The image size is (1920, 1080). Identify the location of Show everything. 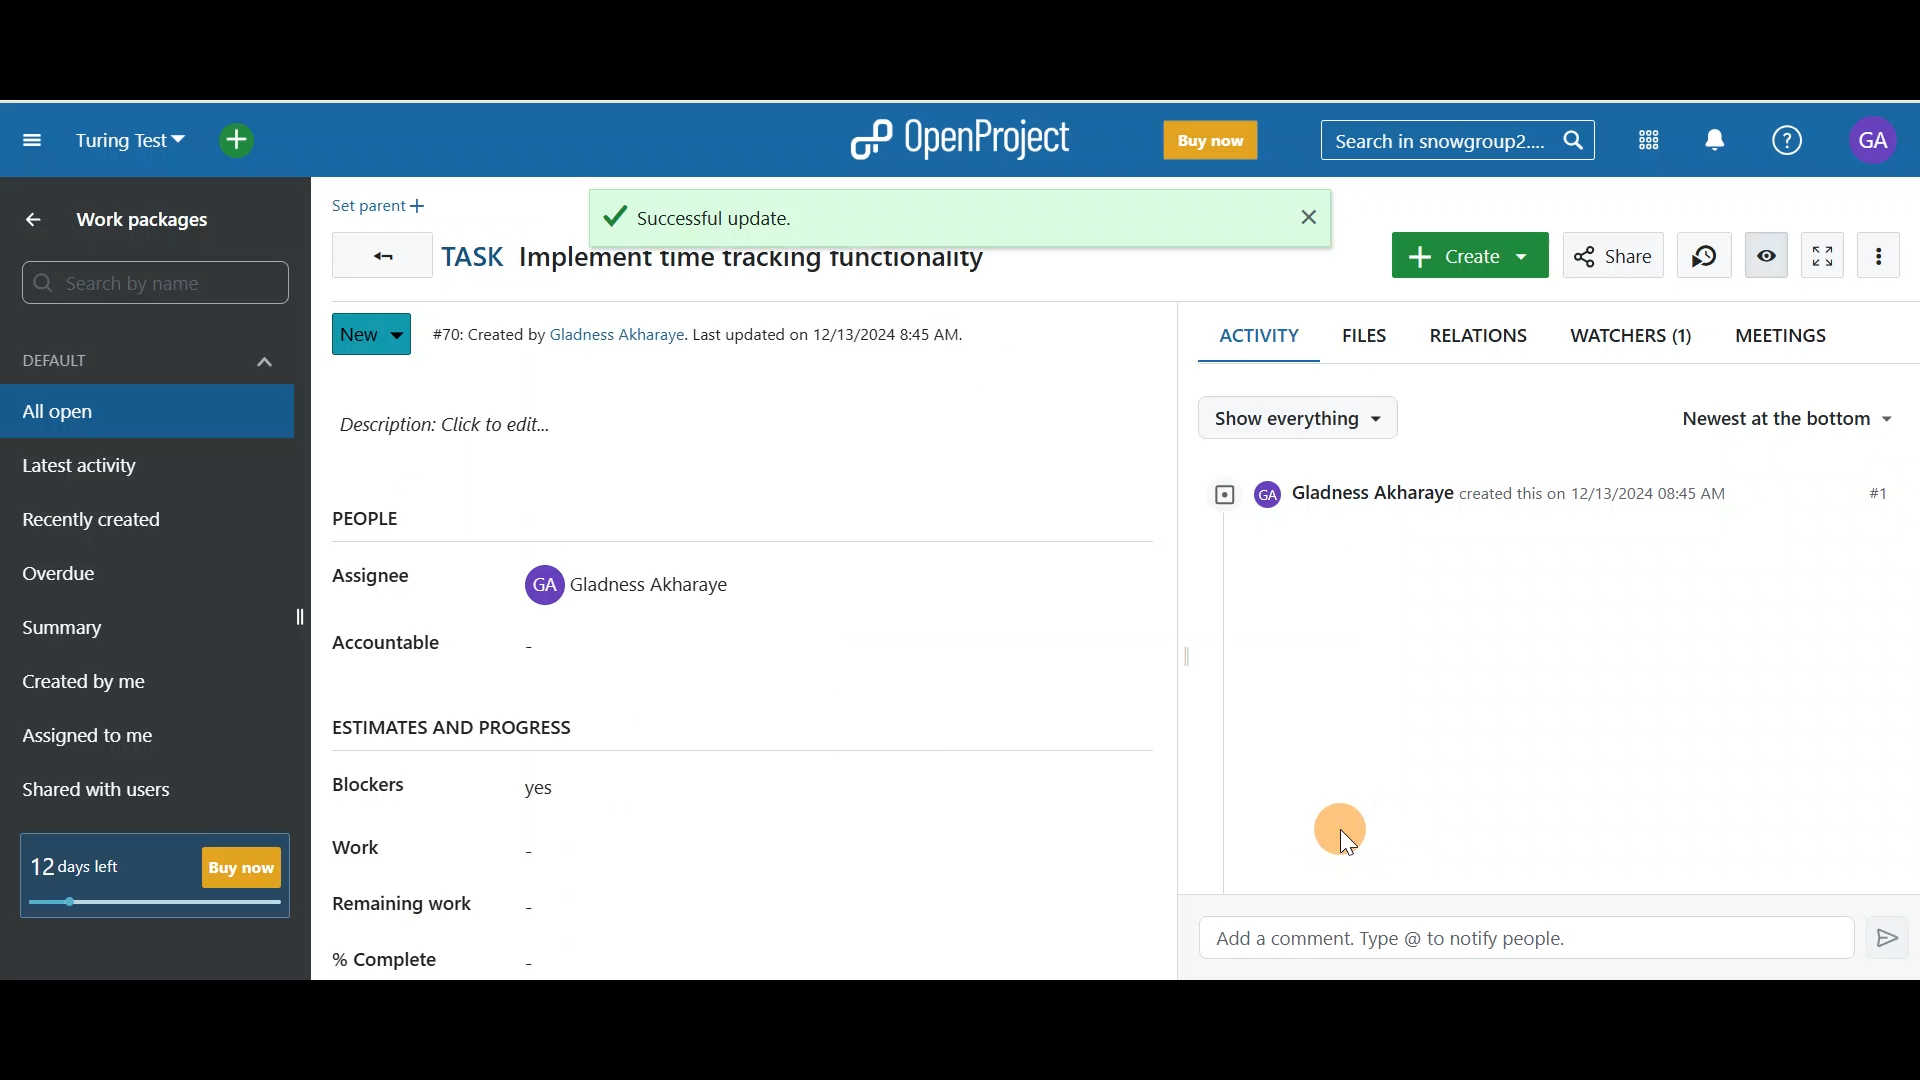
(1304, 418).